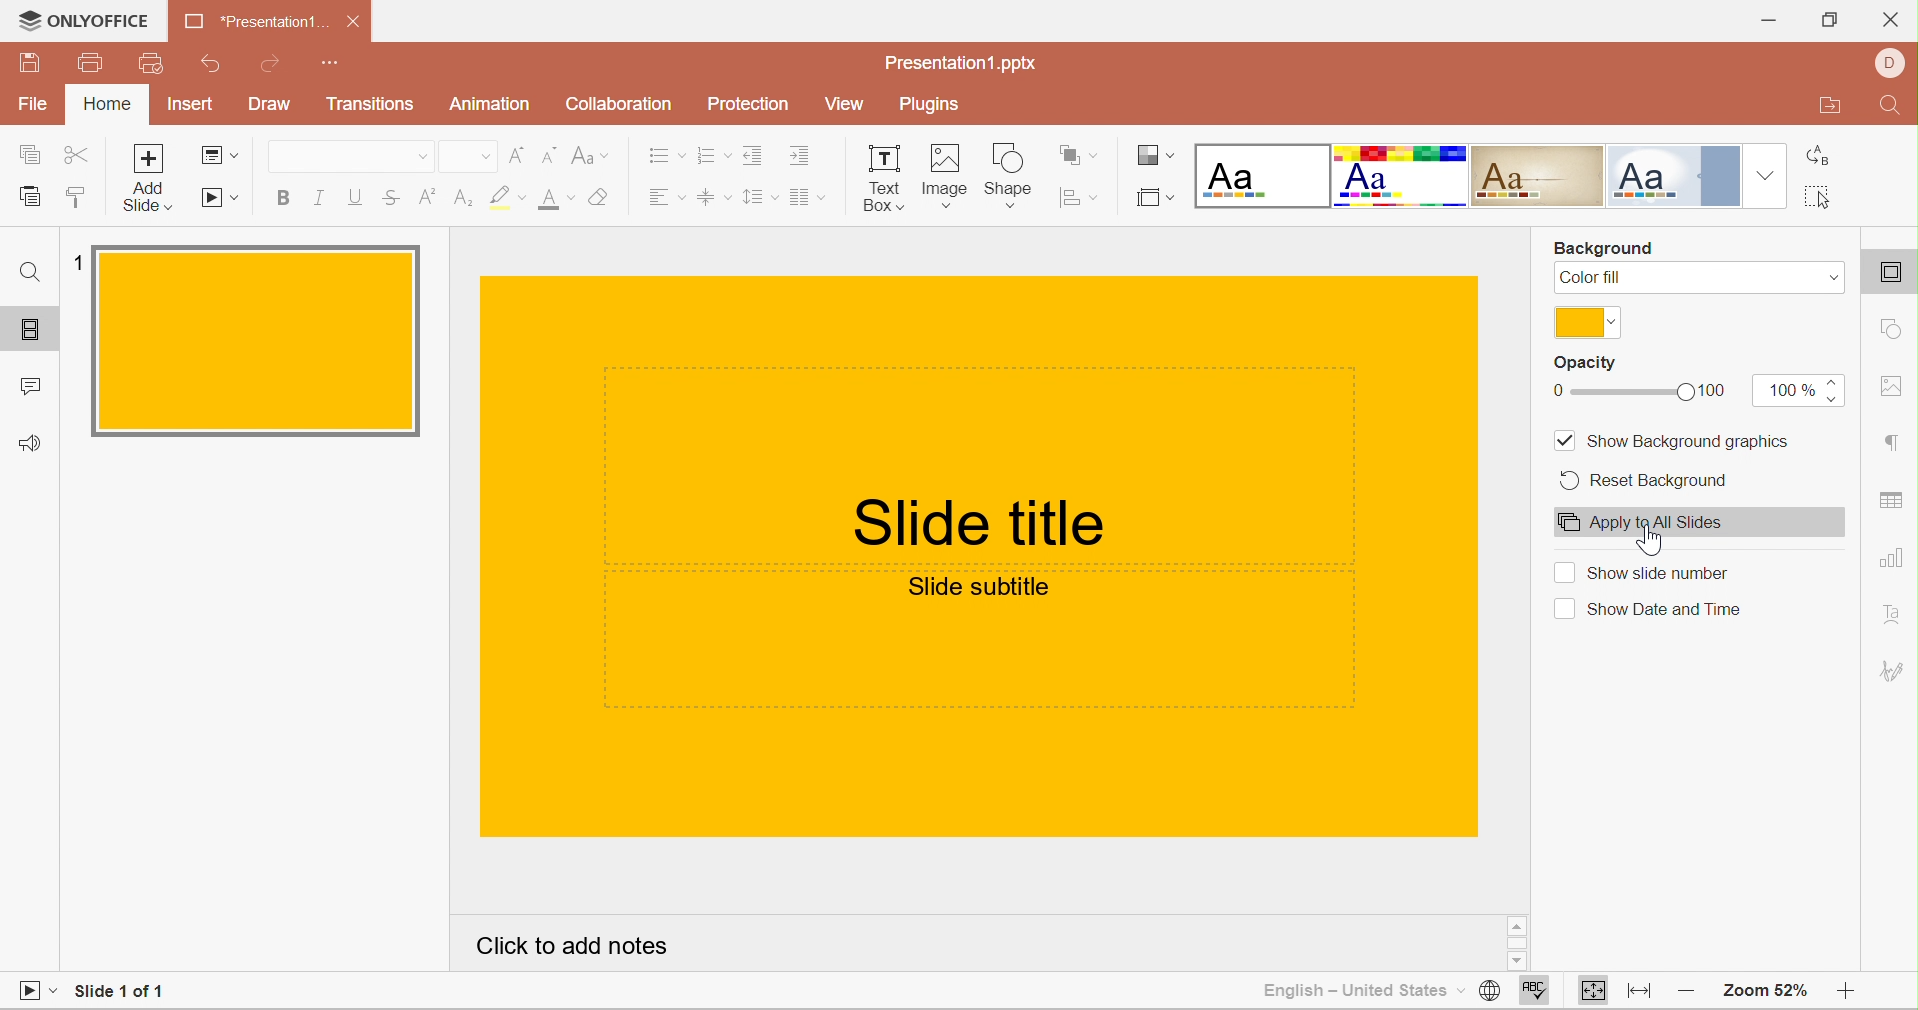 Image resolution: width=1918 pixels, height=1010 pixels. Describe the element at coordinates (1894, 108) in the screenshot. I see `Find` at that location.